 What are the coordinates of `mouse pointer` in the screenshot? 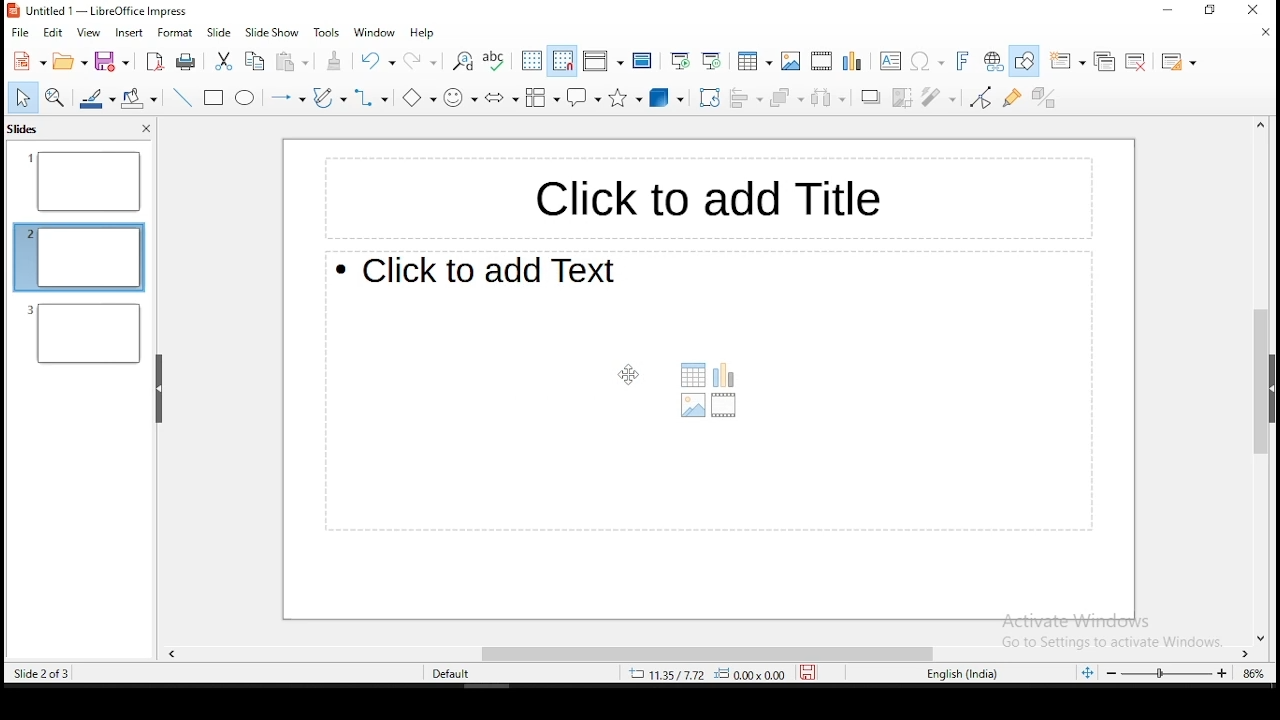 It's located at (624, 374).